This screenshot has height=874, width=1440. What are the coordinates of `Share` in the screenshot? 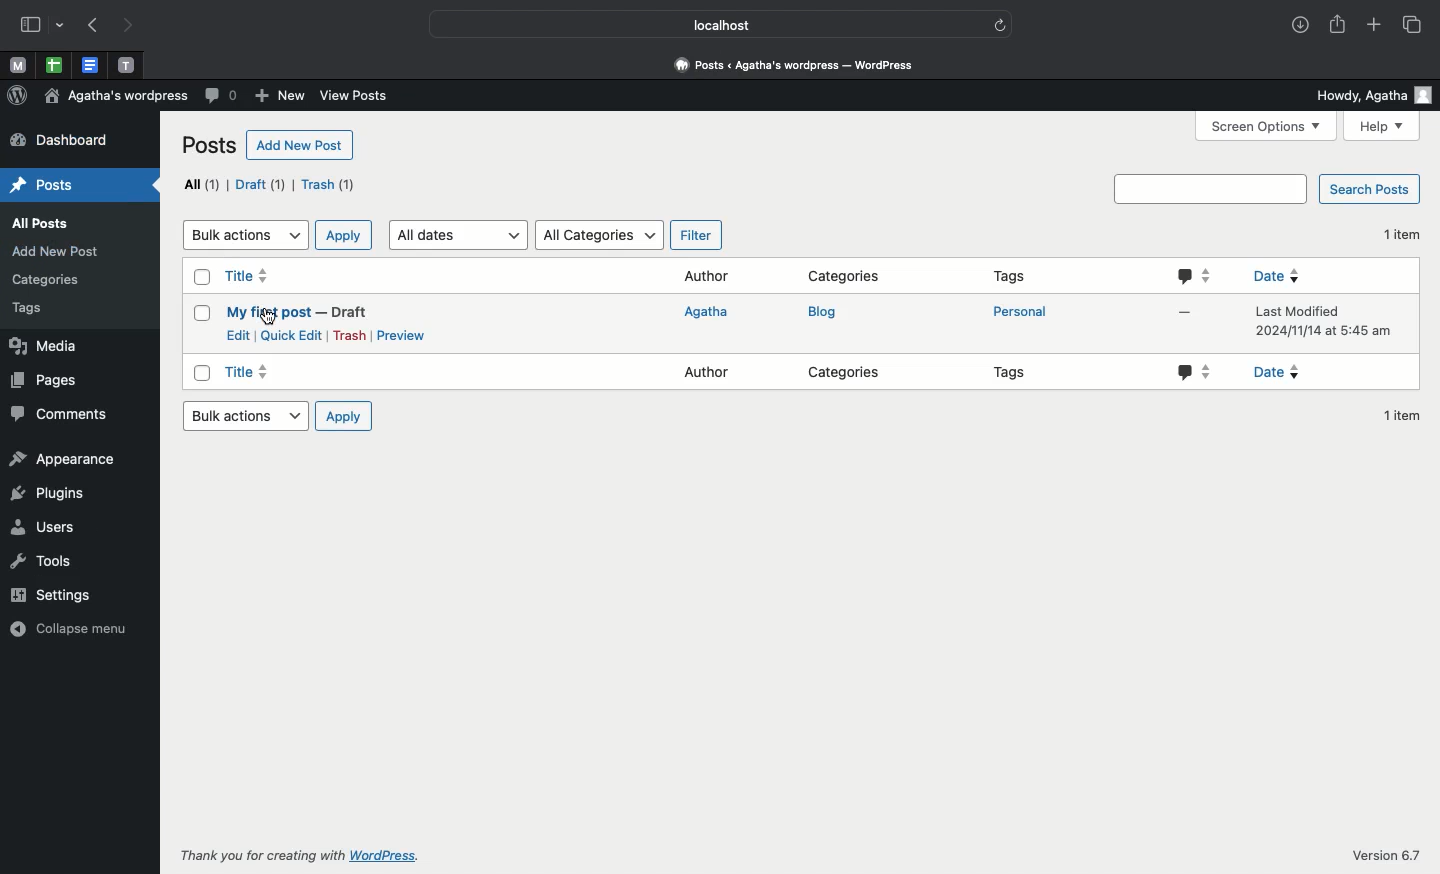 It's located at (1339, 26).